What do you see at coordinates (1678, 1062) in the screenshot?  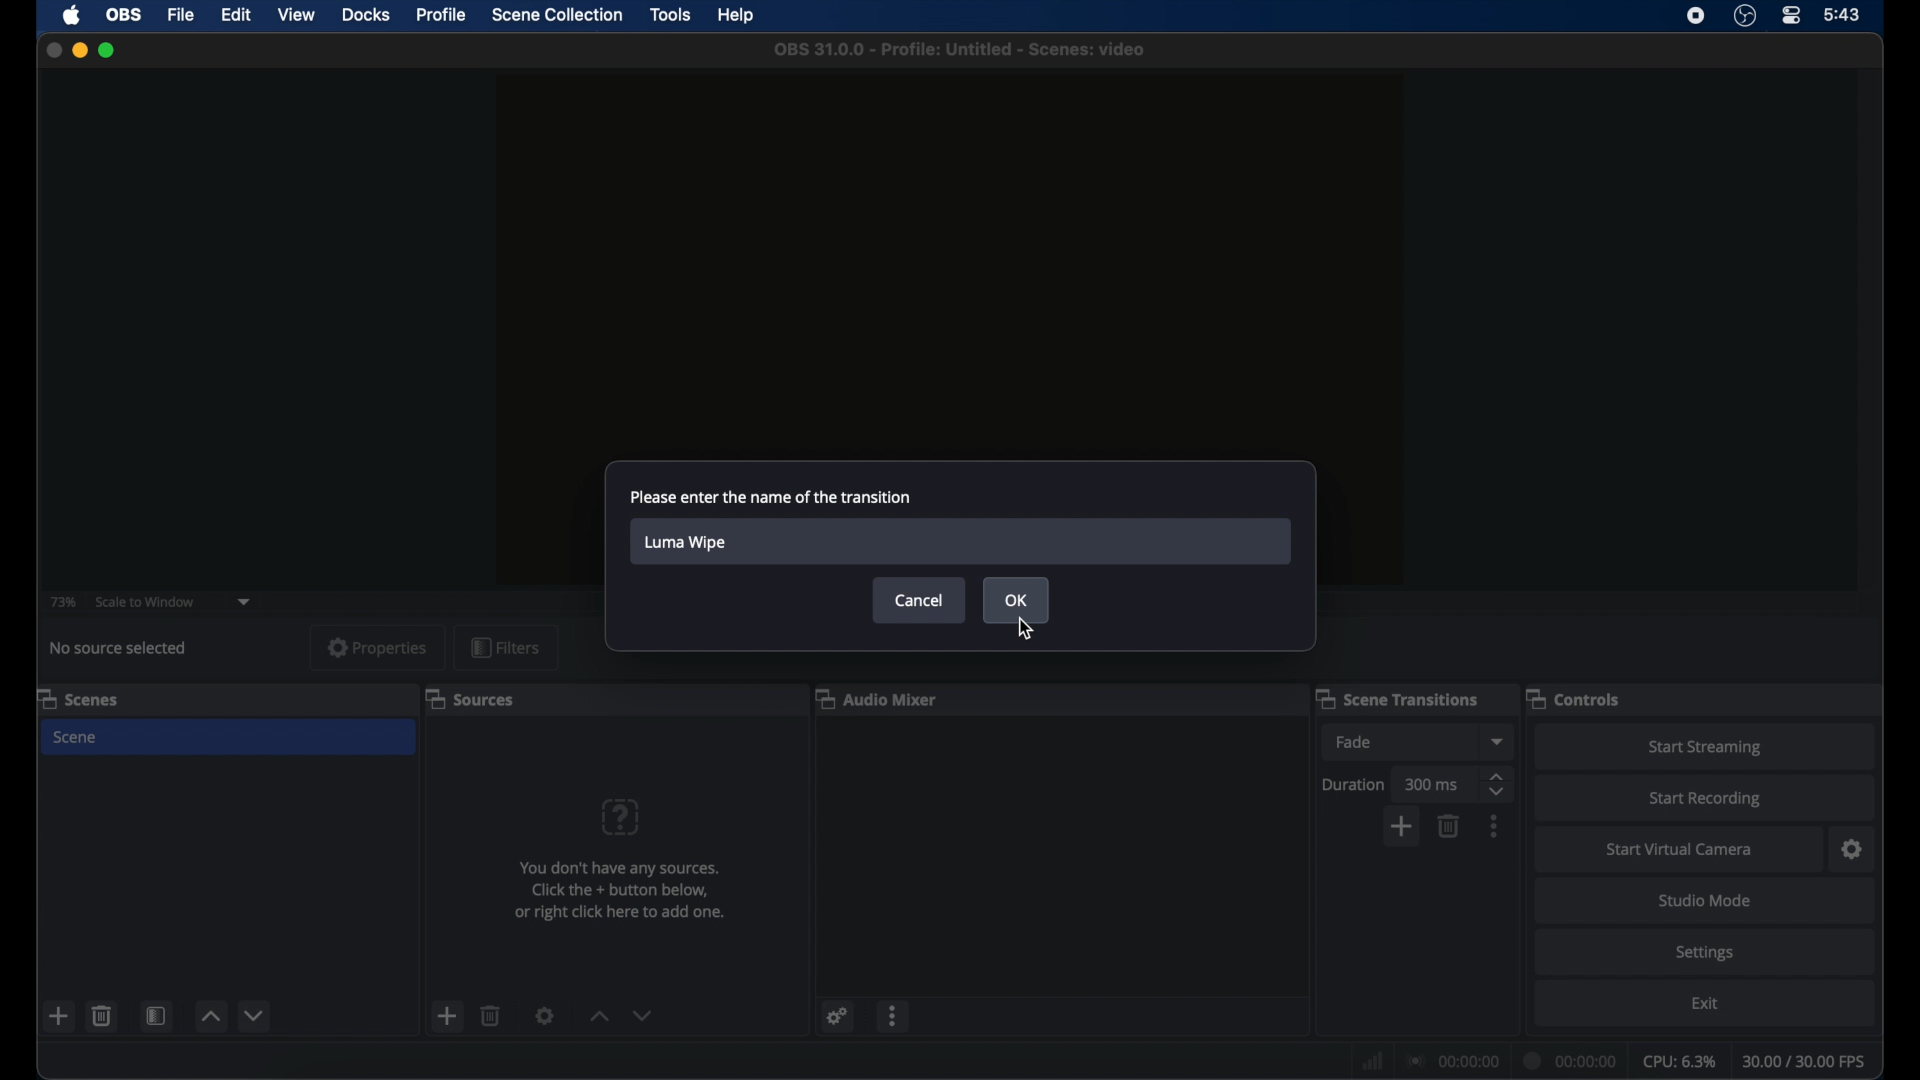 I see `cpu` at bounding box center [1678, 1062].